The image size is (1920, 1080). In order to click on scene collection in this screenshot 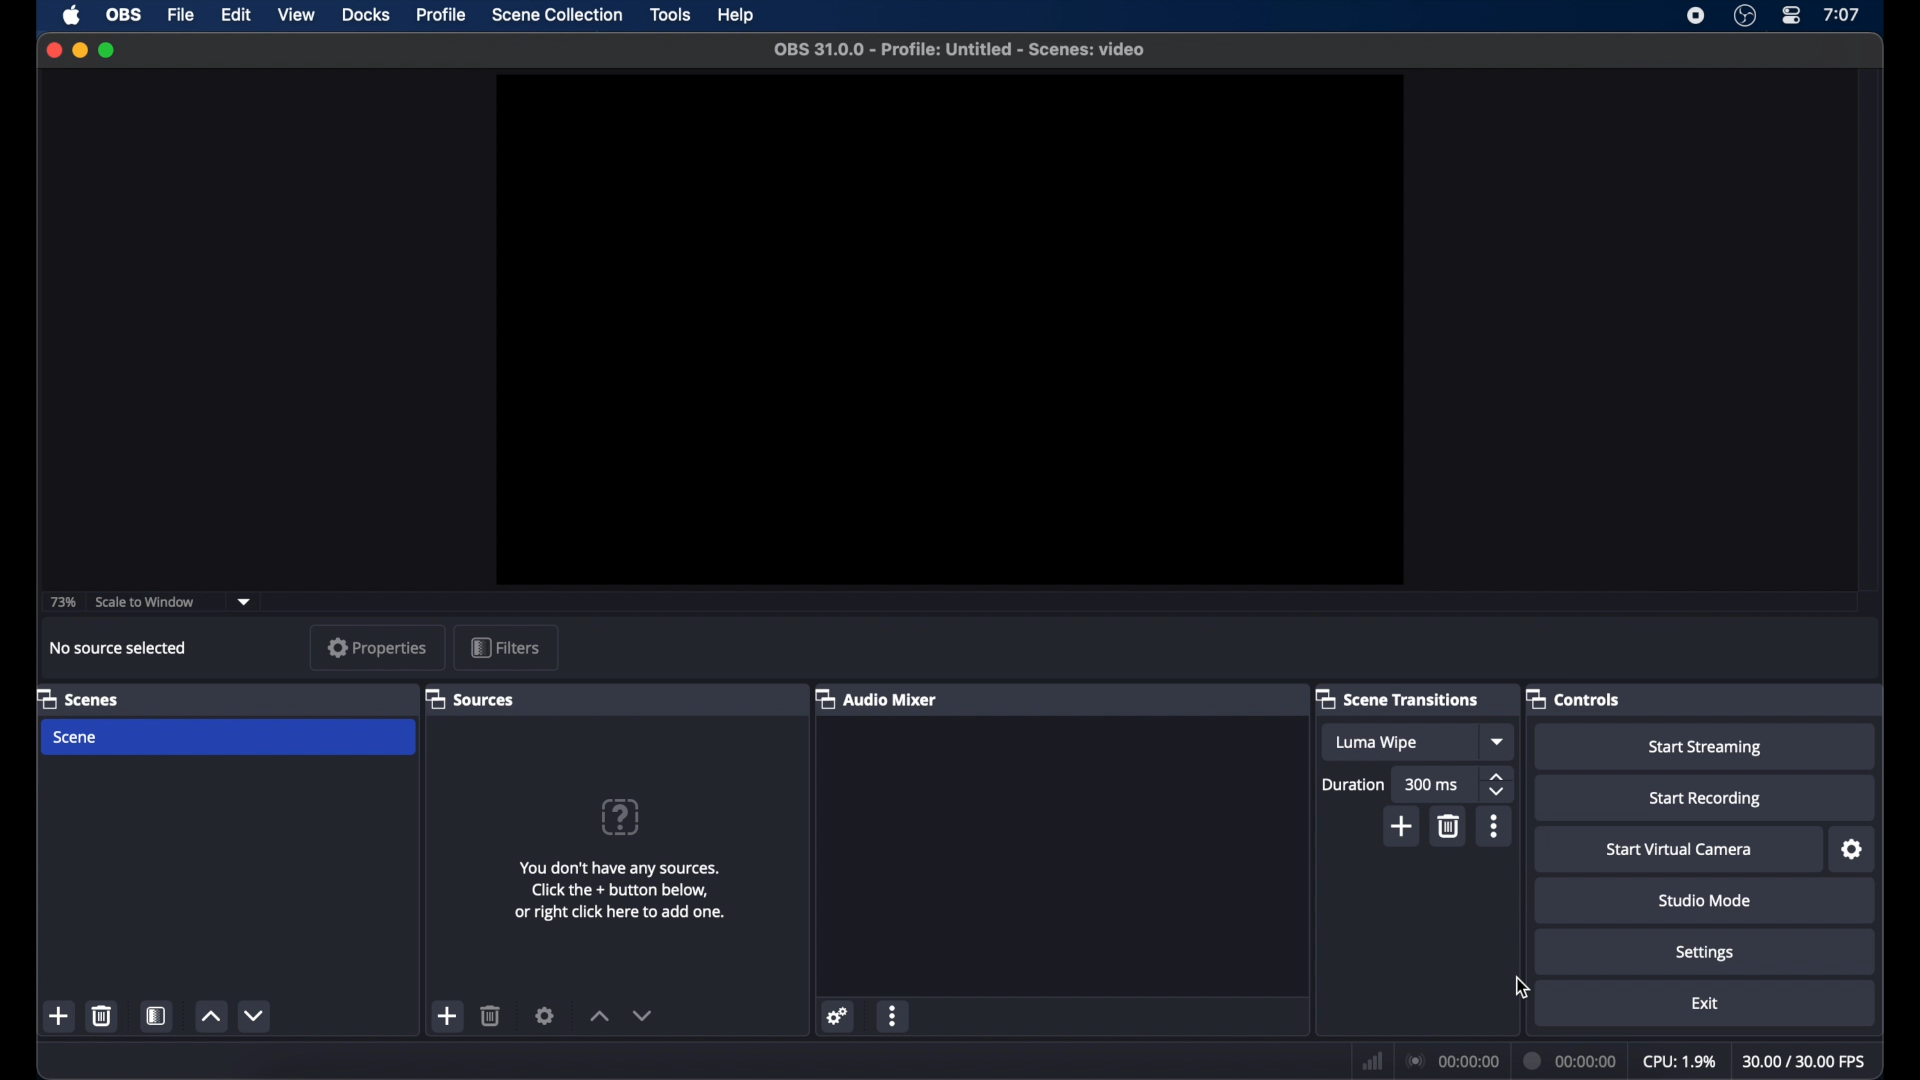, I will do `click(557, 15)`.